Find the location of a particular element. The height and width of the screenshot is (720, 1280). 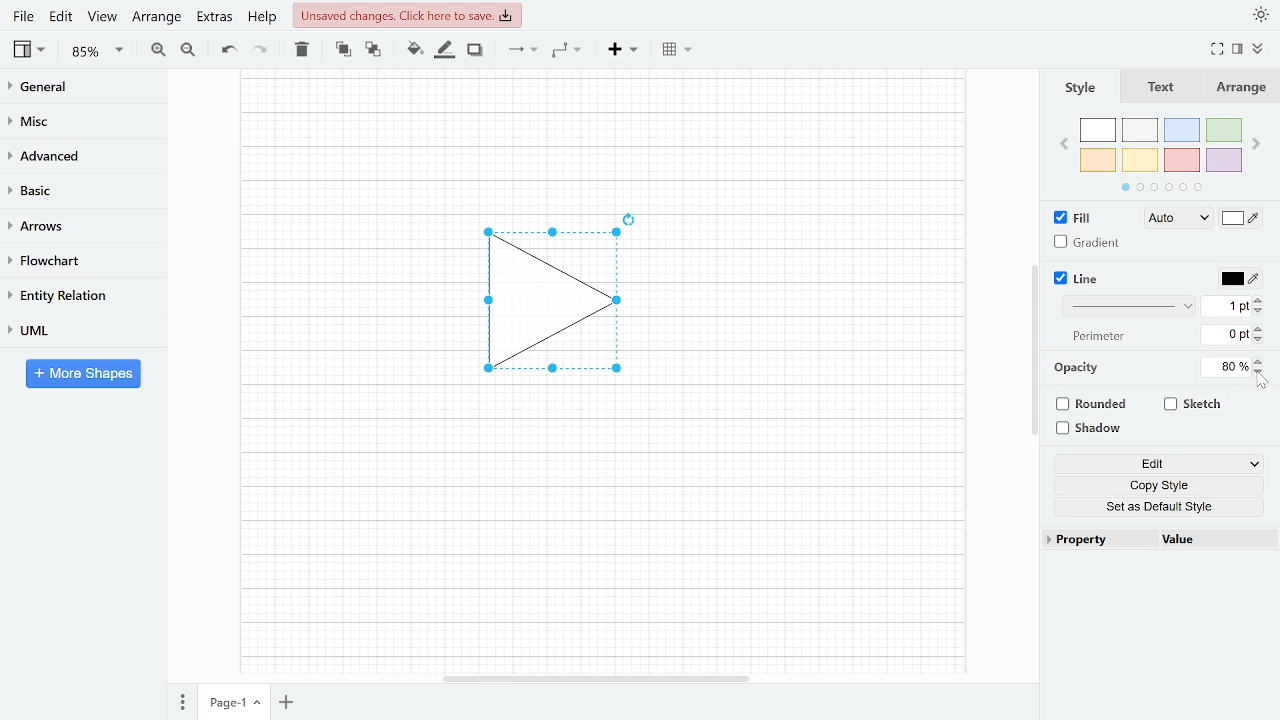

To back is located at coordinates (371, 48).